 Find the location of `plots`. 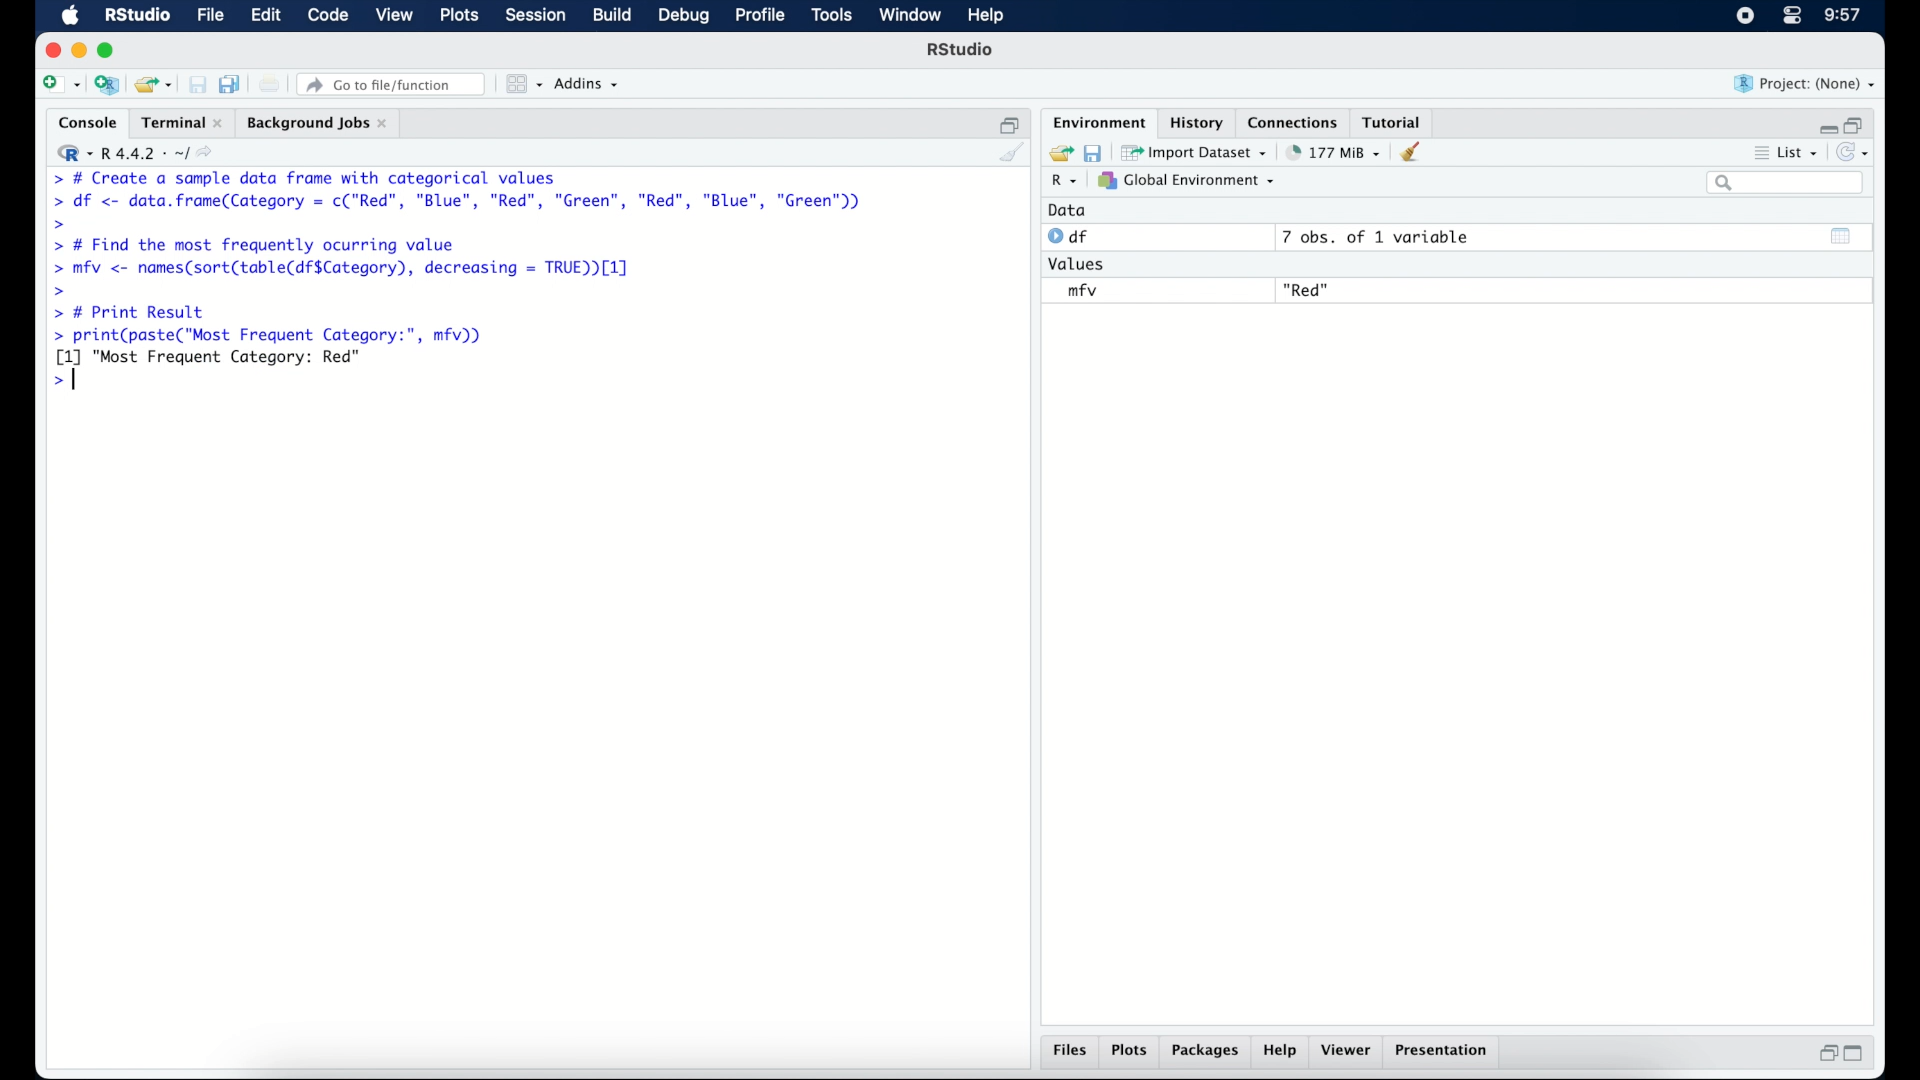

plots is located at coordinates (1130, 1052).